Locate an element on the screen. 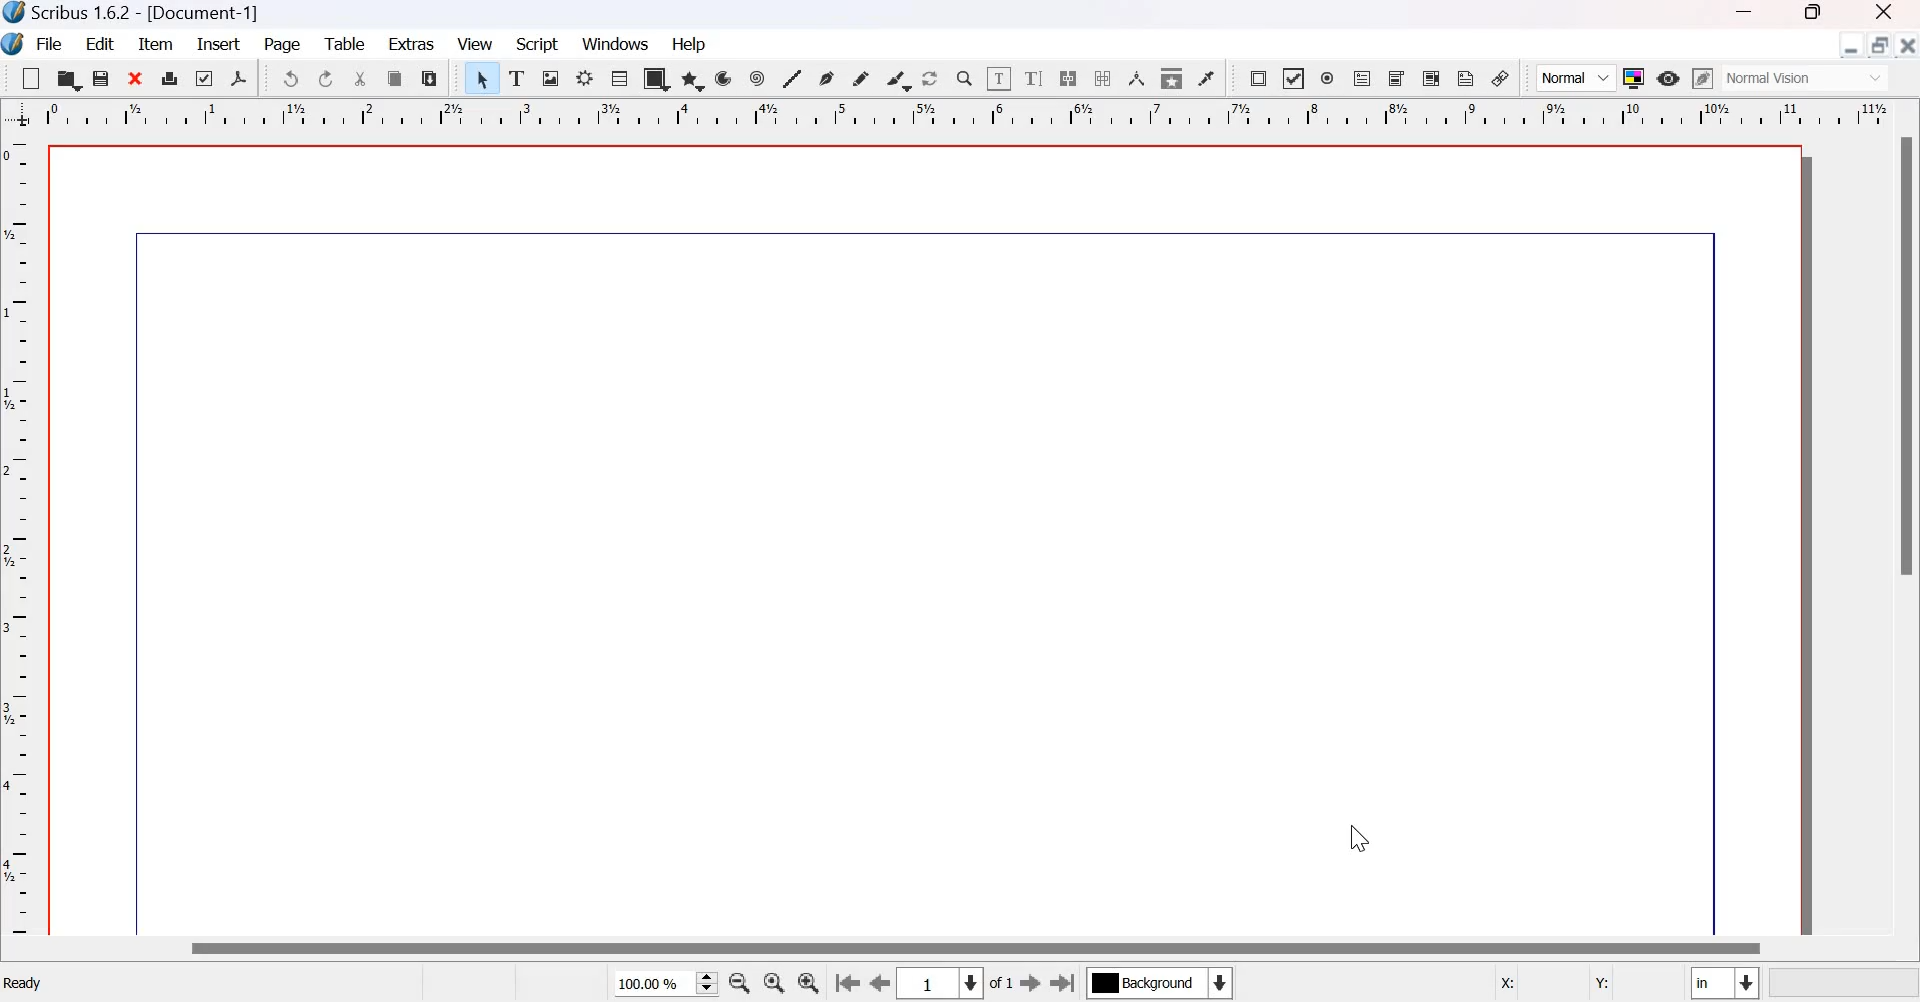 This screenshot has height=1002, width=1920. Image frame is located at coordinates (552, 78).